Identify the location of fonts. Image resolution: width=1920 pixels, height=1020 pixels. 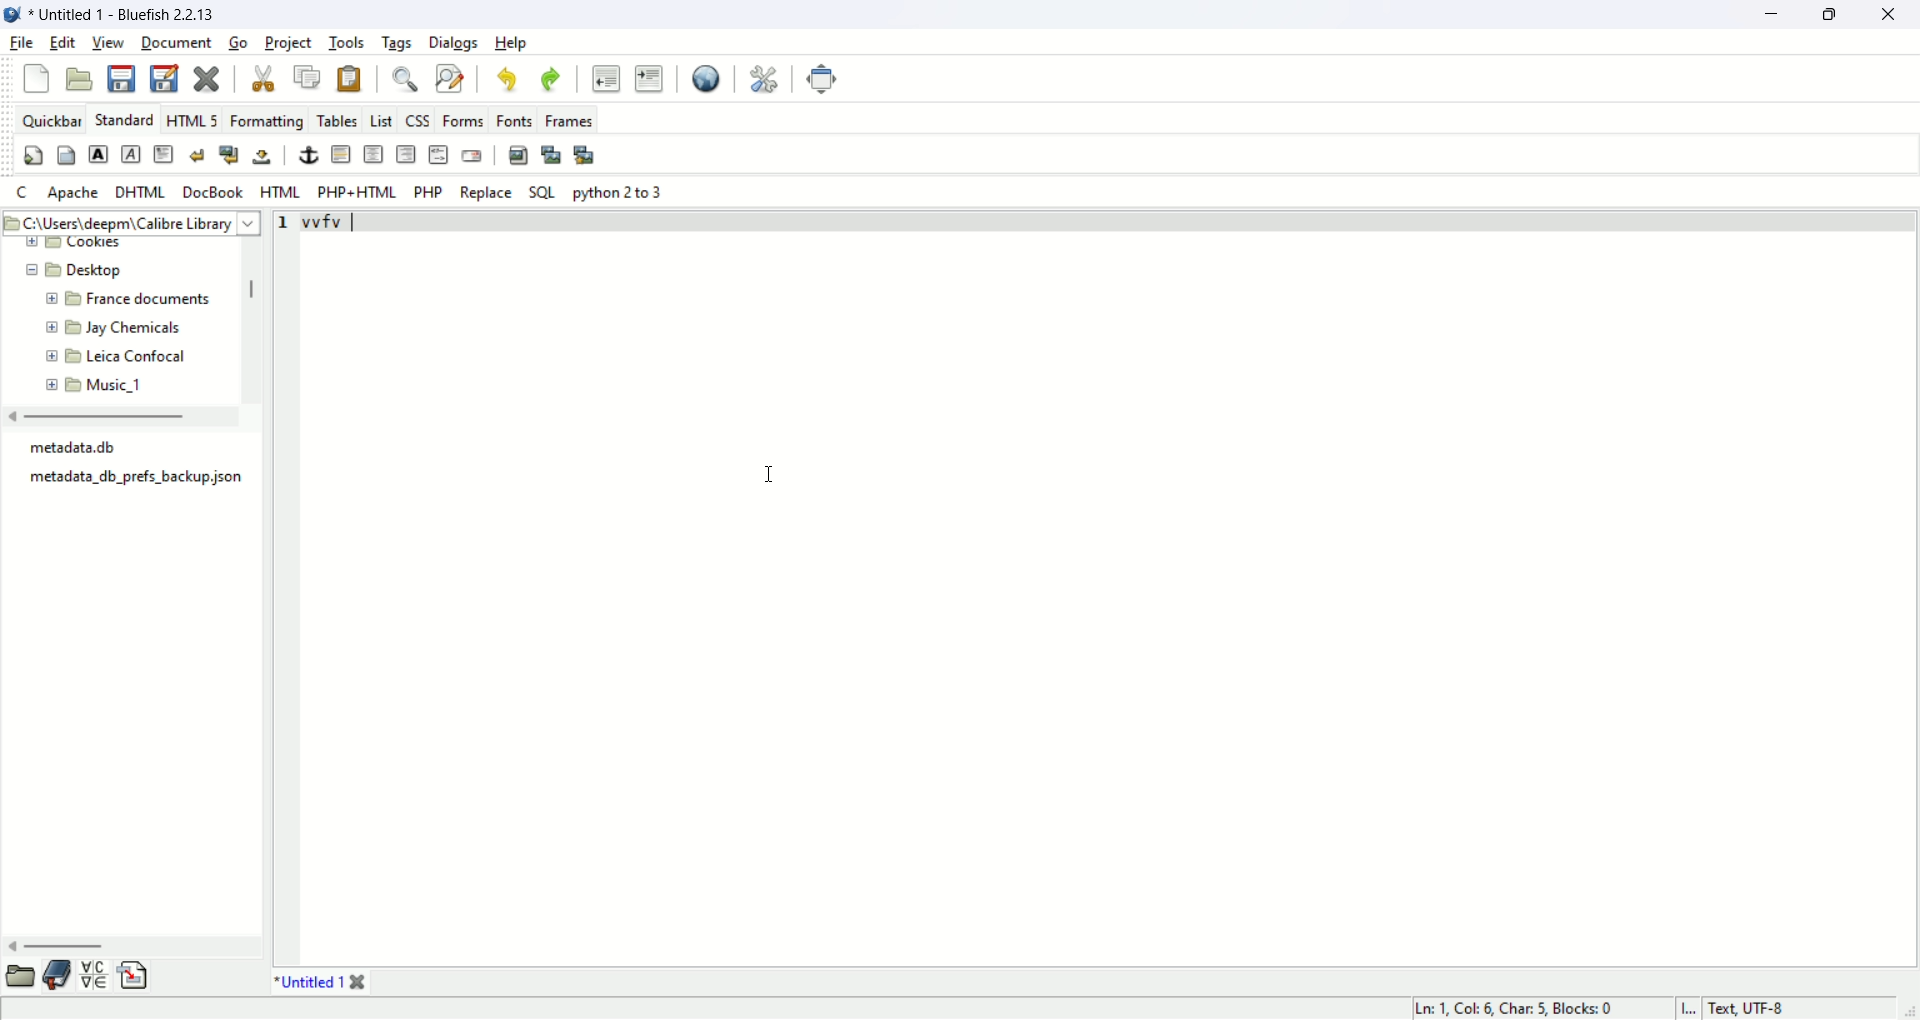
(515, 122).